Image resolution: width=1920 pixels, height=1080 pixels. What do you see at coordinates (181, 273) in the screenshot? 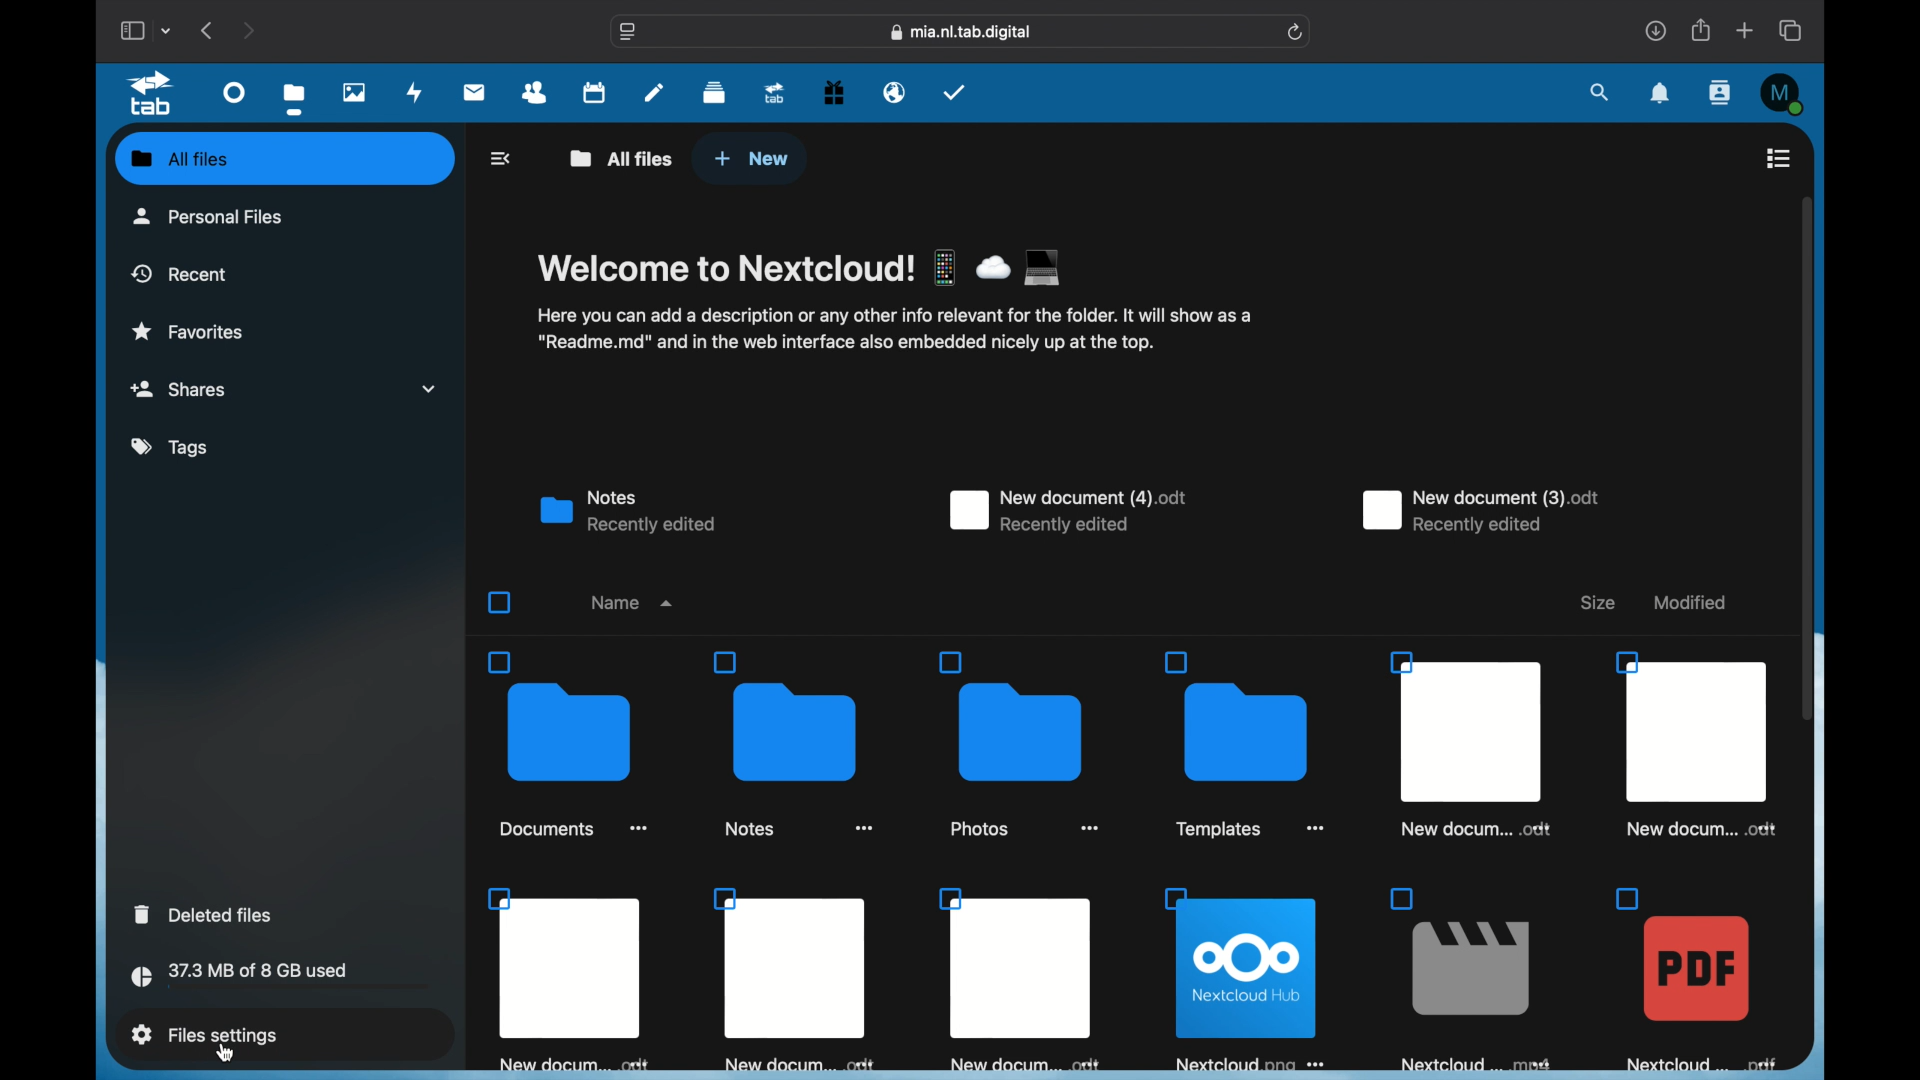
I see `recent` at bounding box center [181, 273].